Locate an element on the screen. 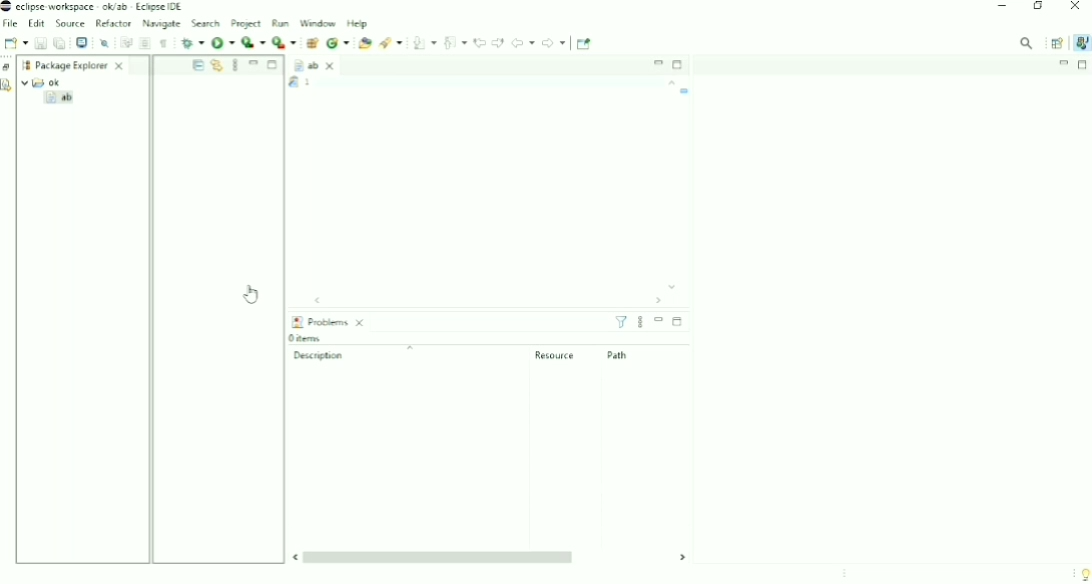 Image resolution: width=1092 pixels, height=584 pixels. Open a Terminal is located at coordinates (82, 42).